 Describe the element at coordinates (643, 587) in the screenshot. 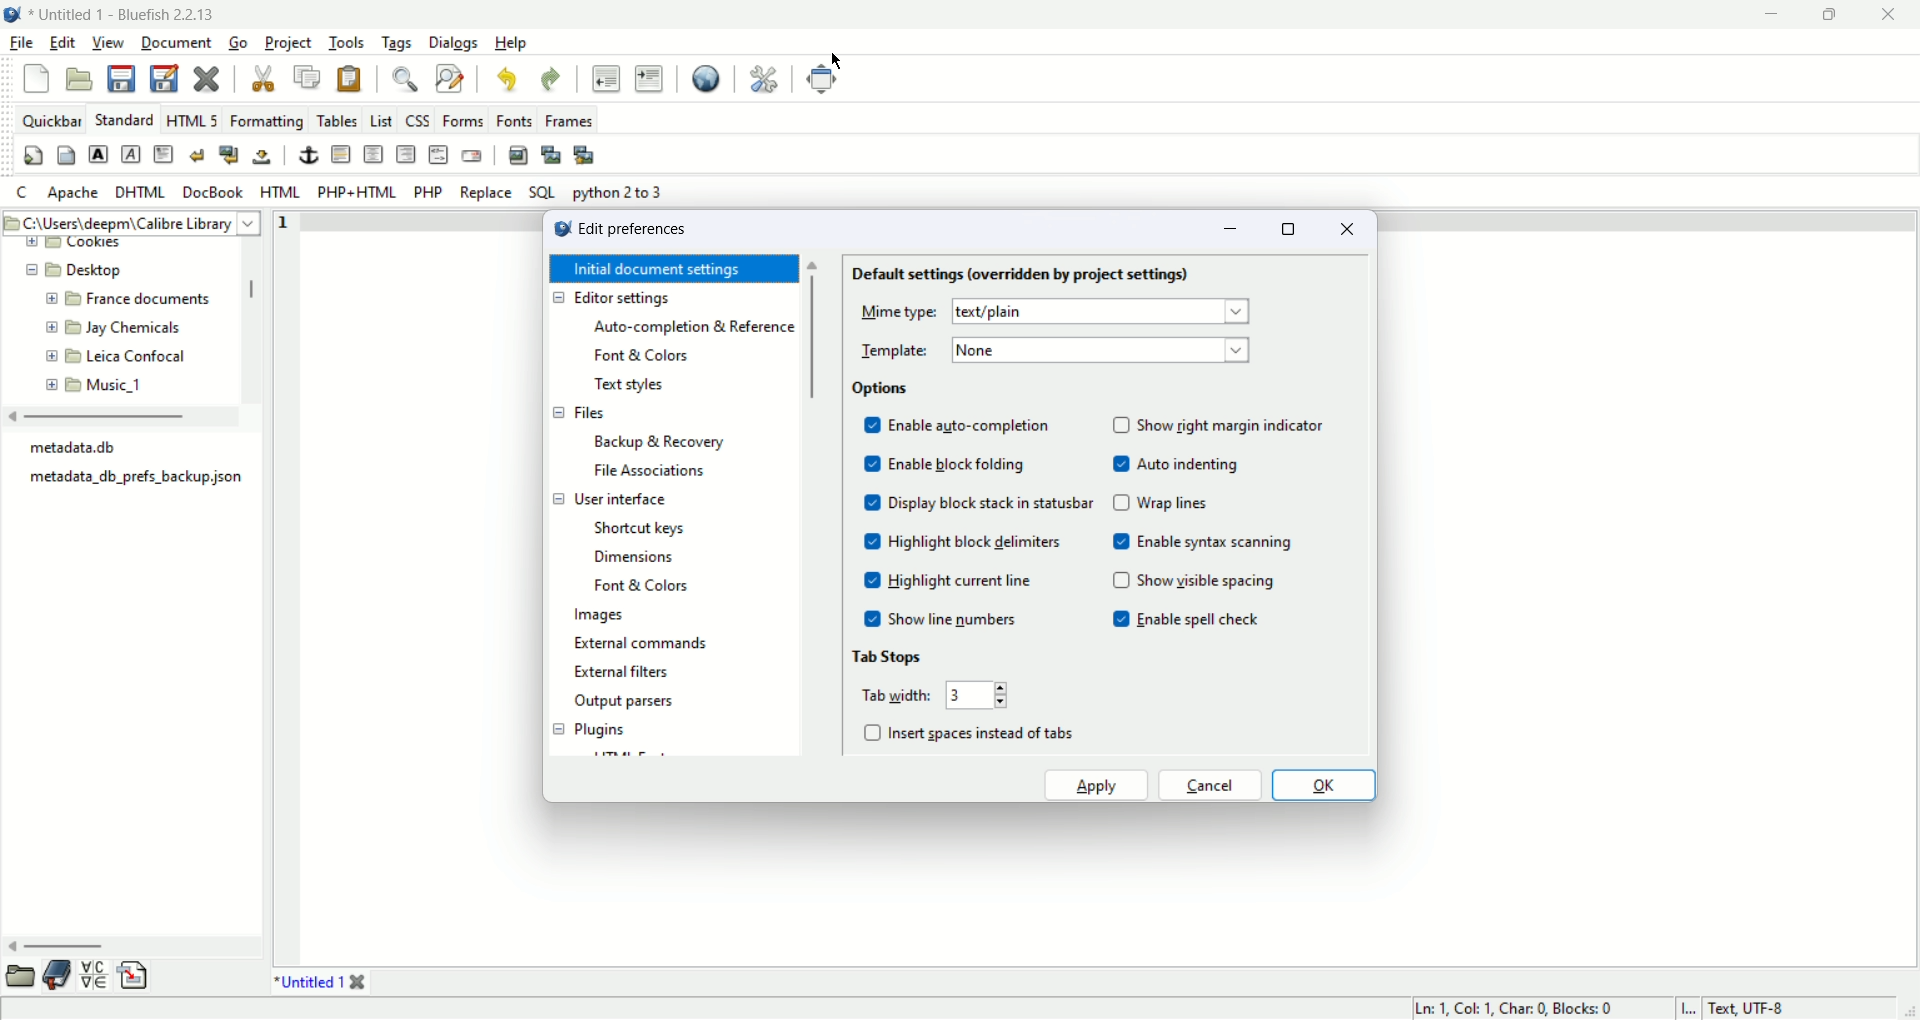

I see `Font and Colors` at that location.